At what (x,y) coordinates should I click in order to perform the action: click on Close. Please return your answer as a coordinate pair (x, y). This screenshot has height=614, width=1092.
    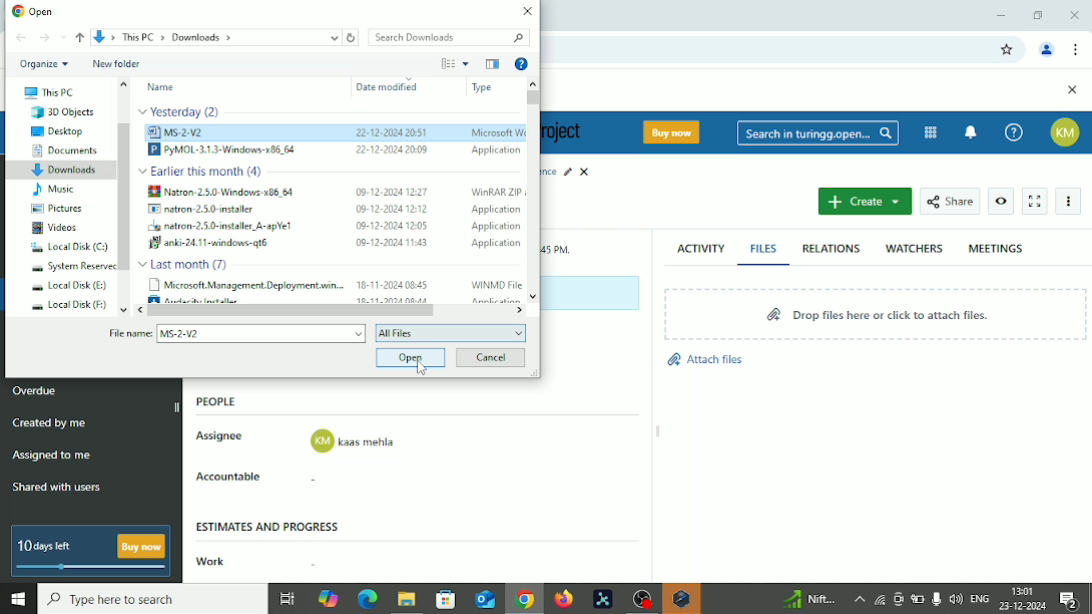
    Looking at the image, I should click on (526, 11).